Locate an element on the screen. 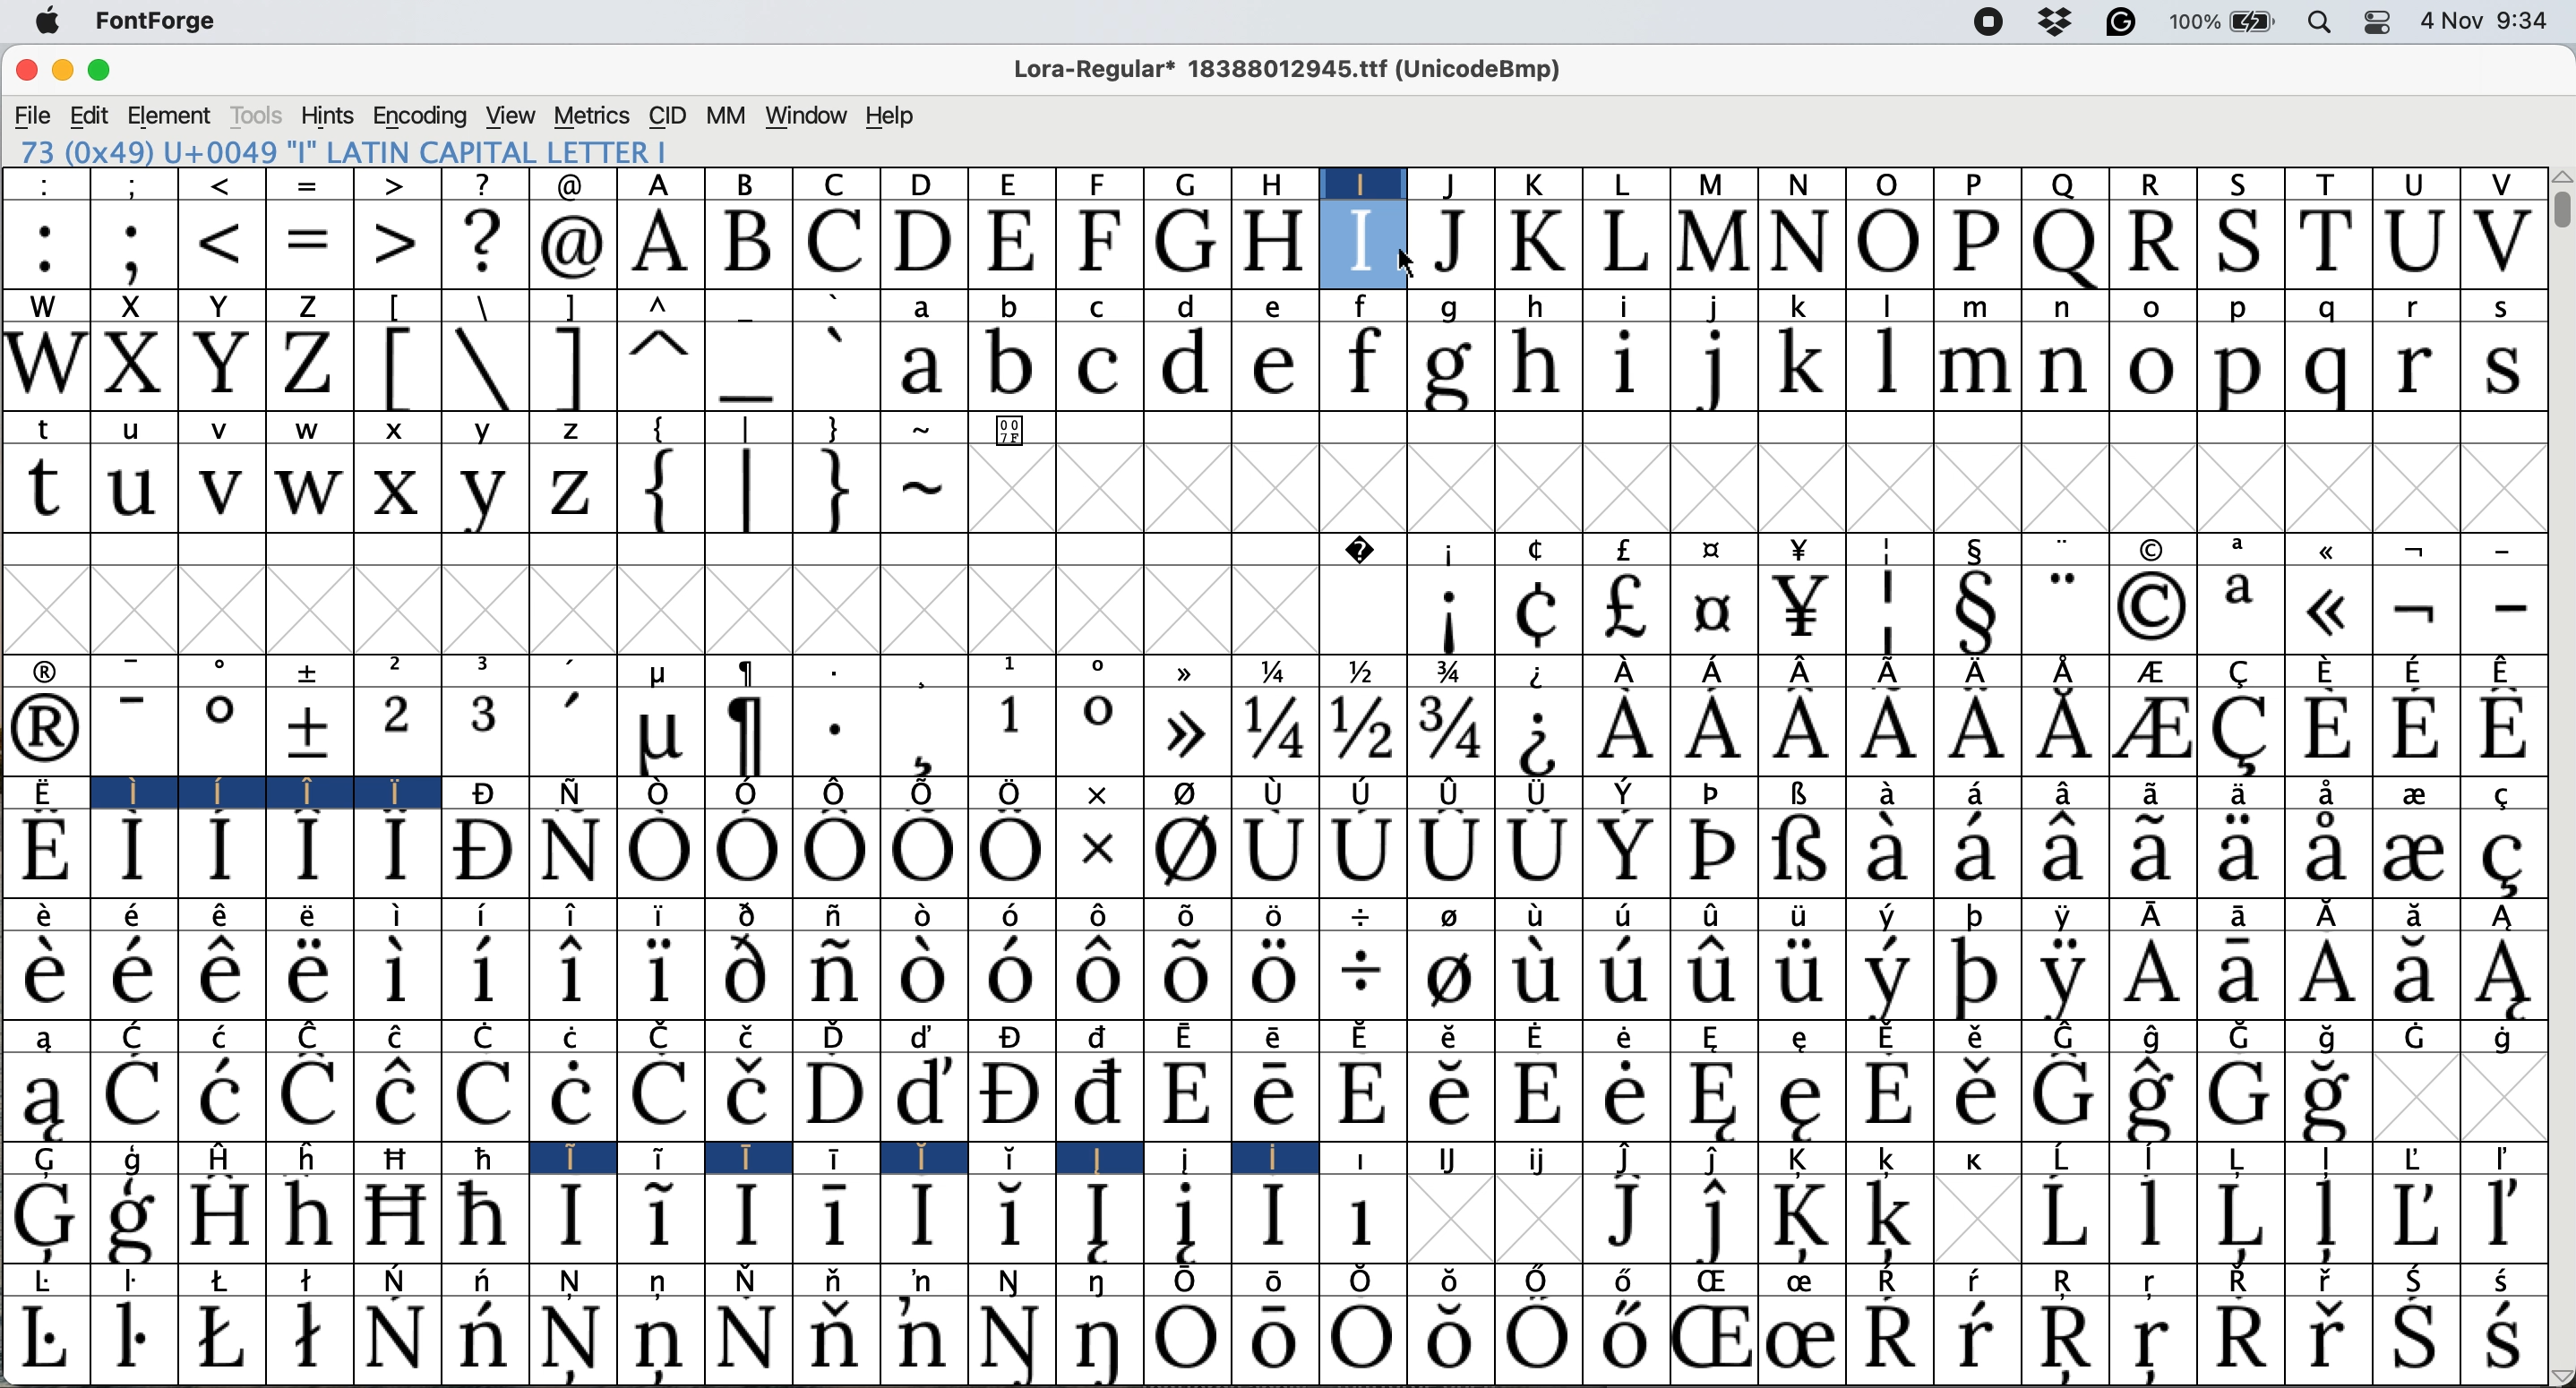 The height and width of the screenshot is (1388, 2576). b is located at coordinates (1013, 366).